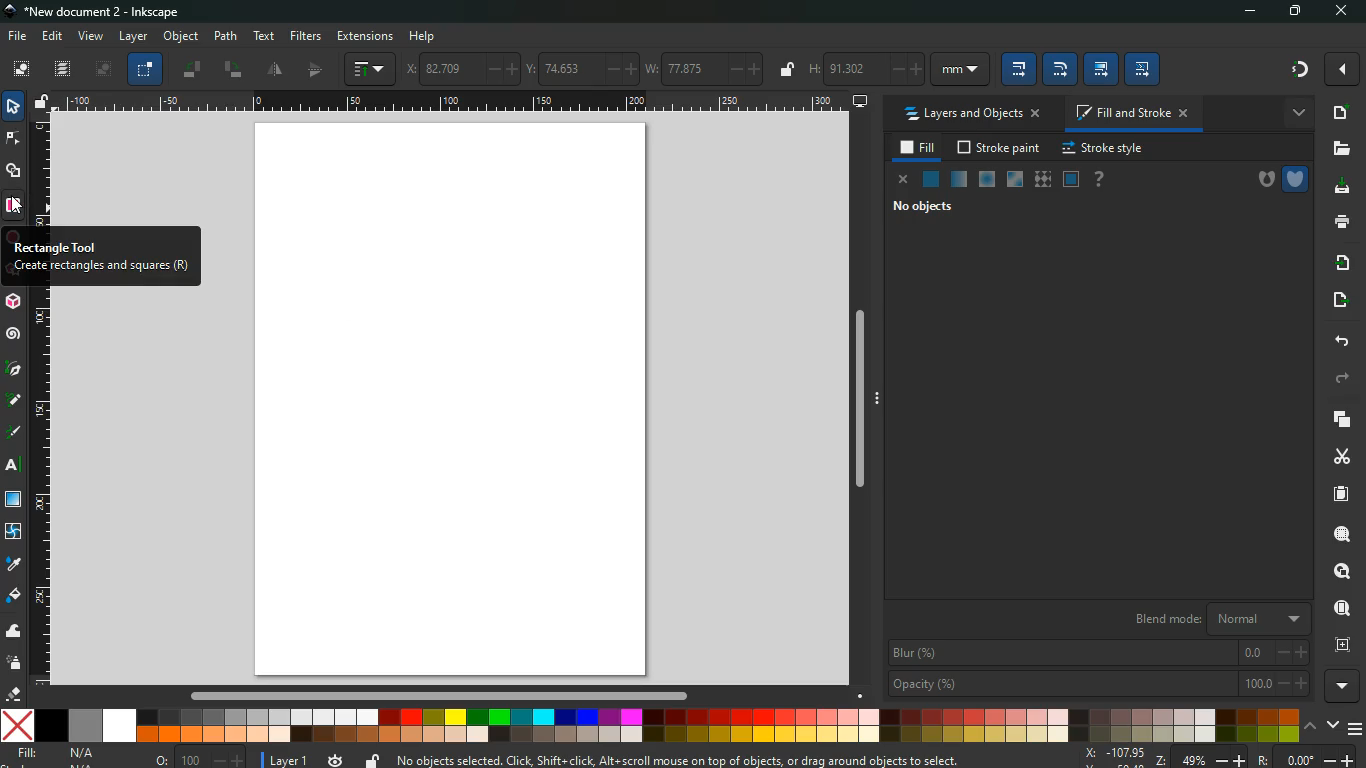  Describe the element at coordinates (1100, 180) in the screenshot. I see `help` at that location.